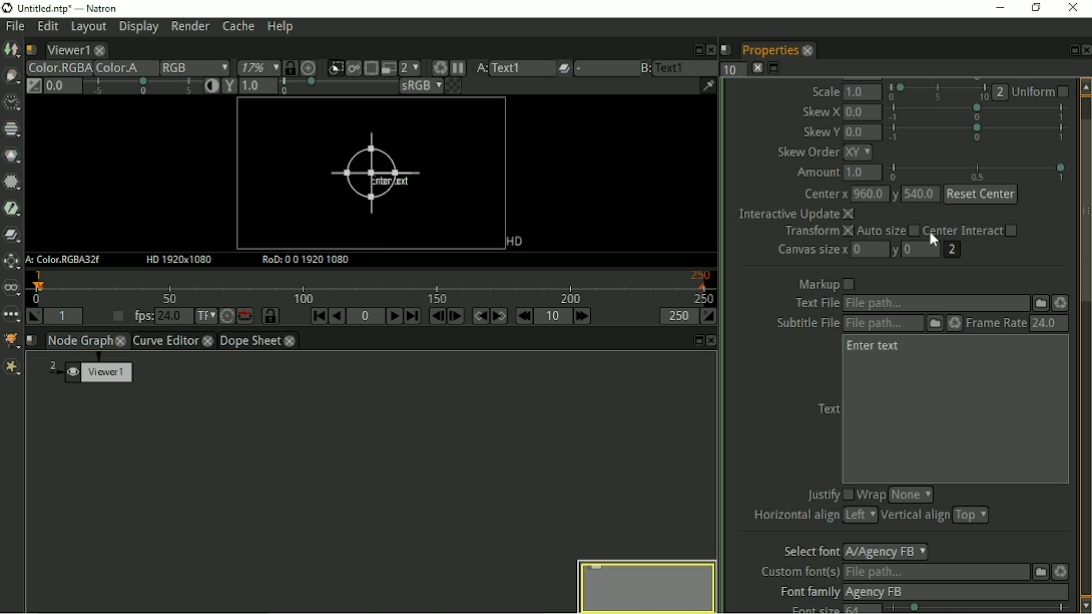  Describe the element at coordinates (863, 609) in the screenshot. I see `64` at that location.